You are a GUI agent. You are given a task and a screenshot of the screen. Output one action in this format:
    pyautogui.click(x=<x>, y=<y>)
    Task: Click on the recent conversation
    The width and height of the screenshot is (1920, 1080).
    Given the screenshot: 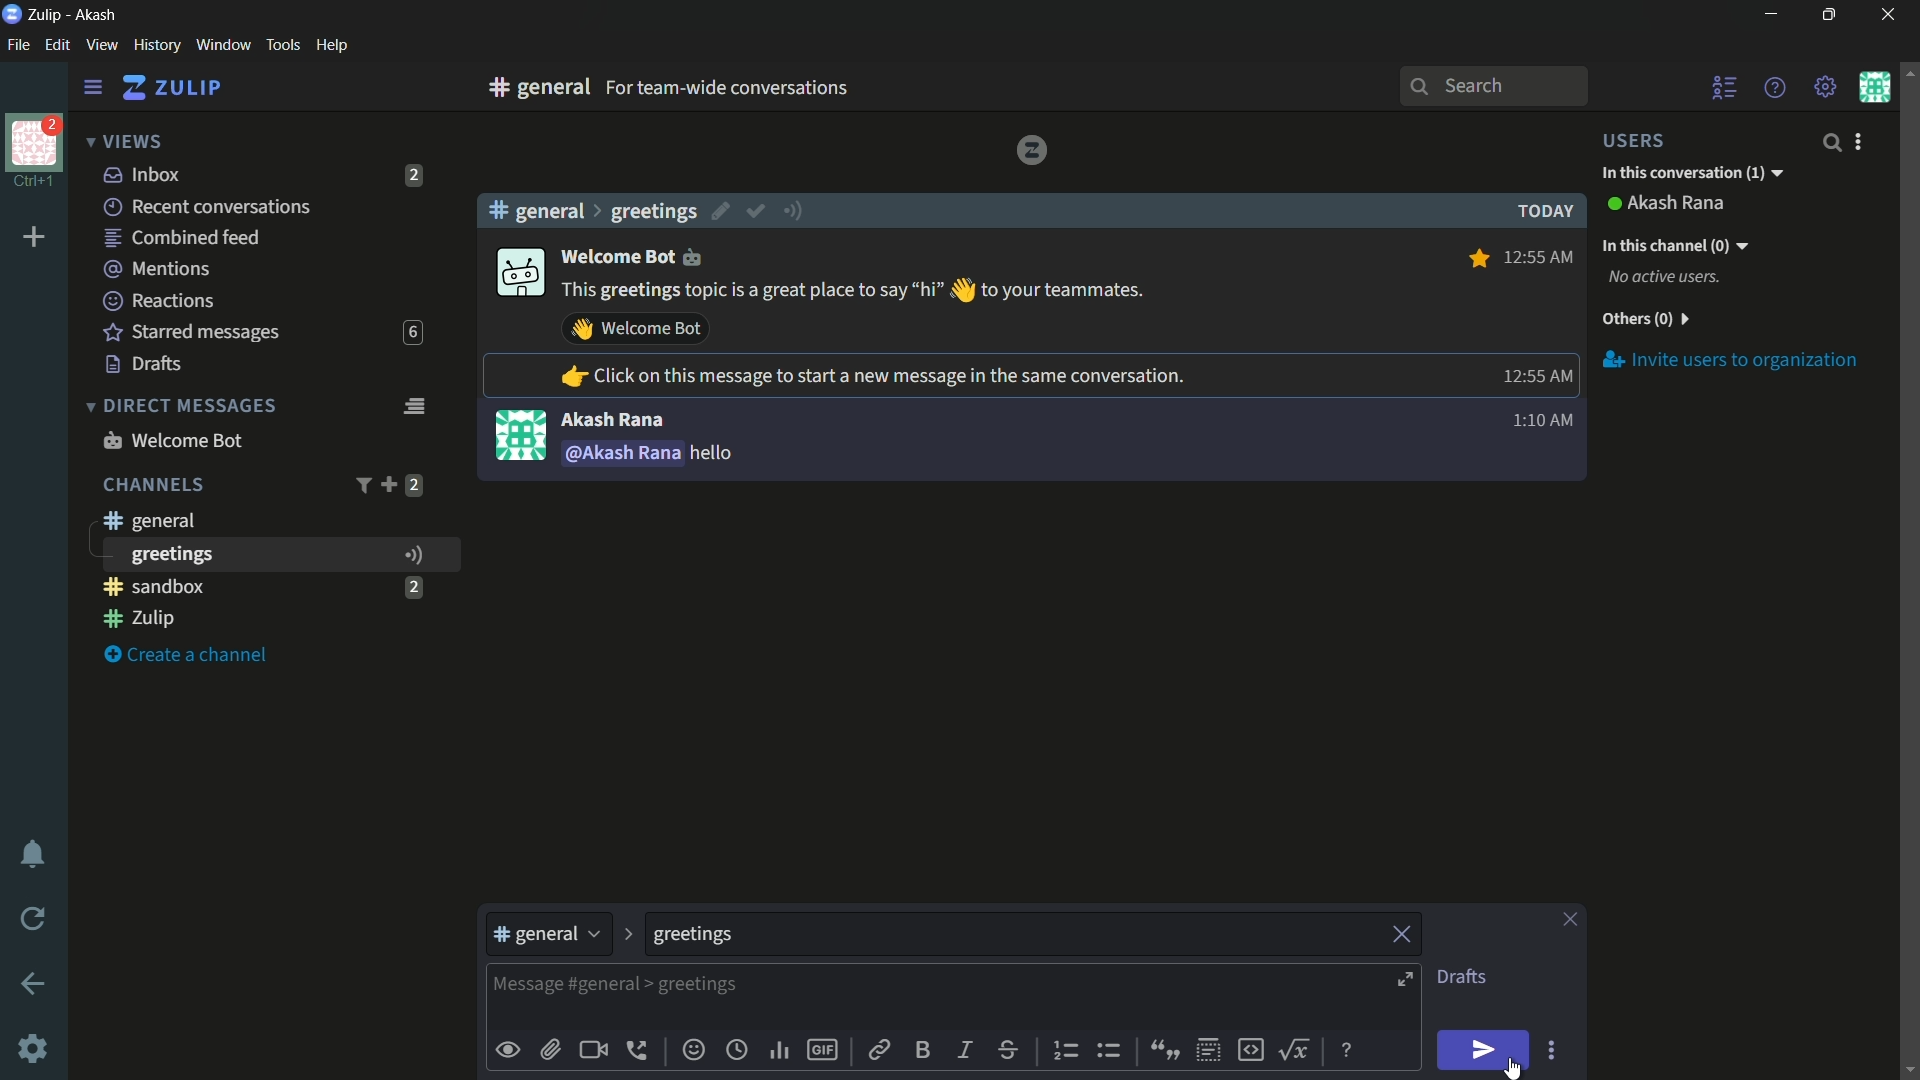 What is the action you would take?
    pyautogui.click(x=209, y=207)
    